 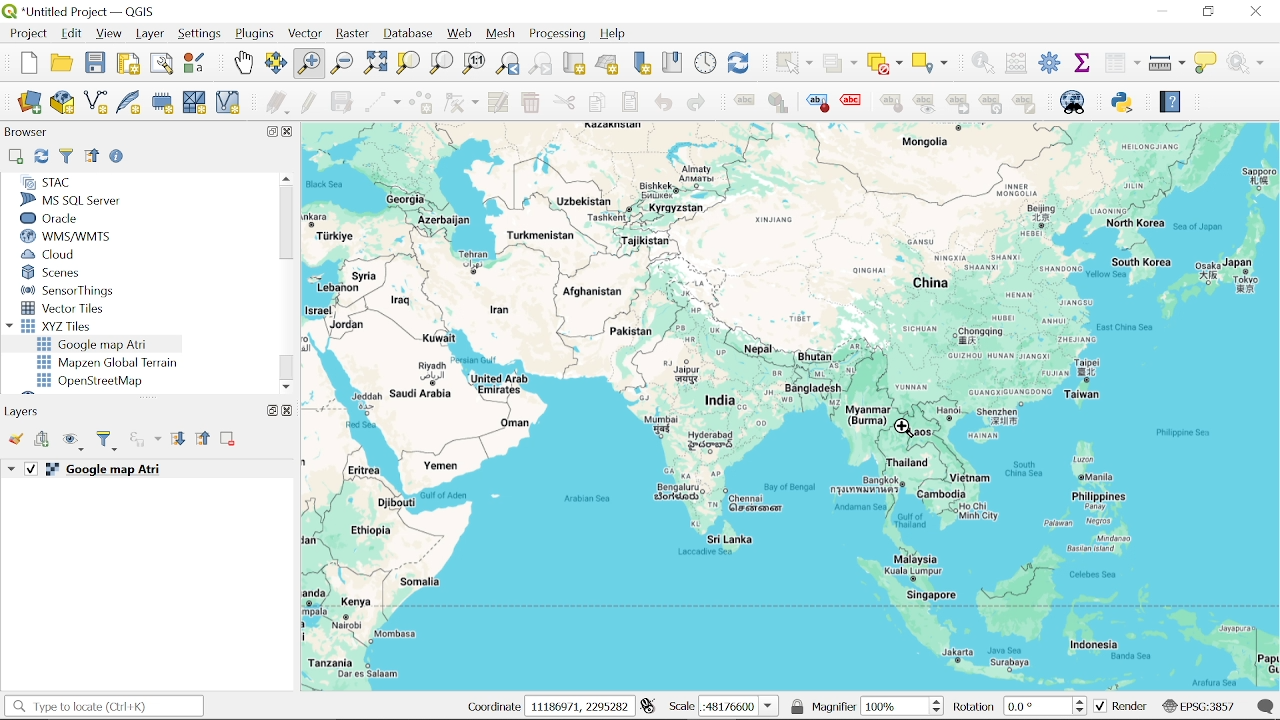 What do you see at coordinates (285, 224) in the screenshot?
I see `Vertical scrollbar` at bounding box center [285, 224].